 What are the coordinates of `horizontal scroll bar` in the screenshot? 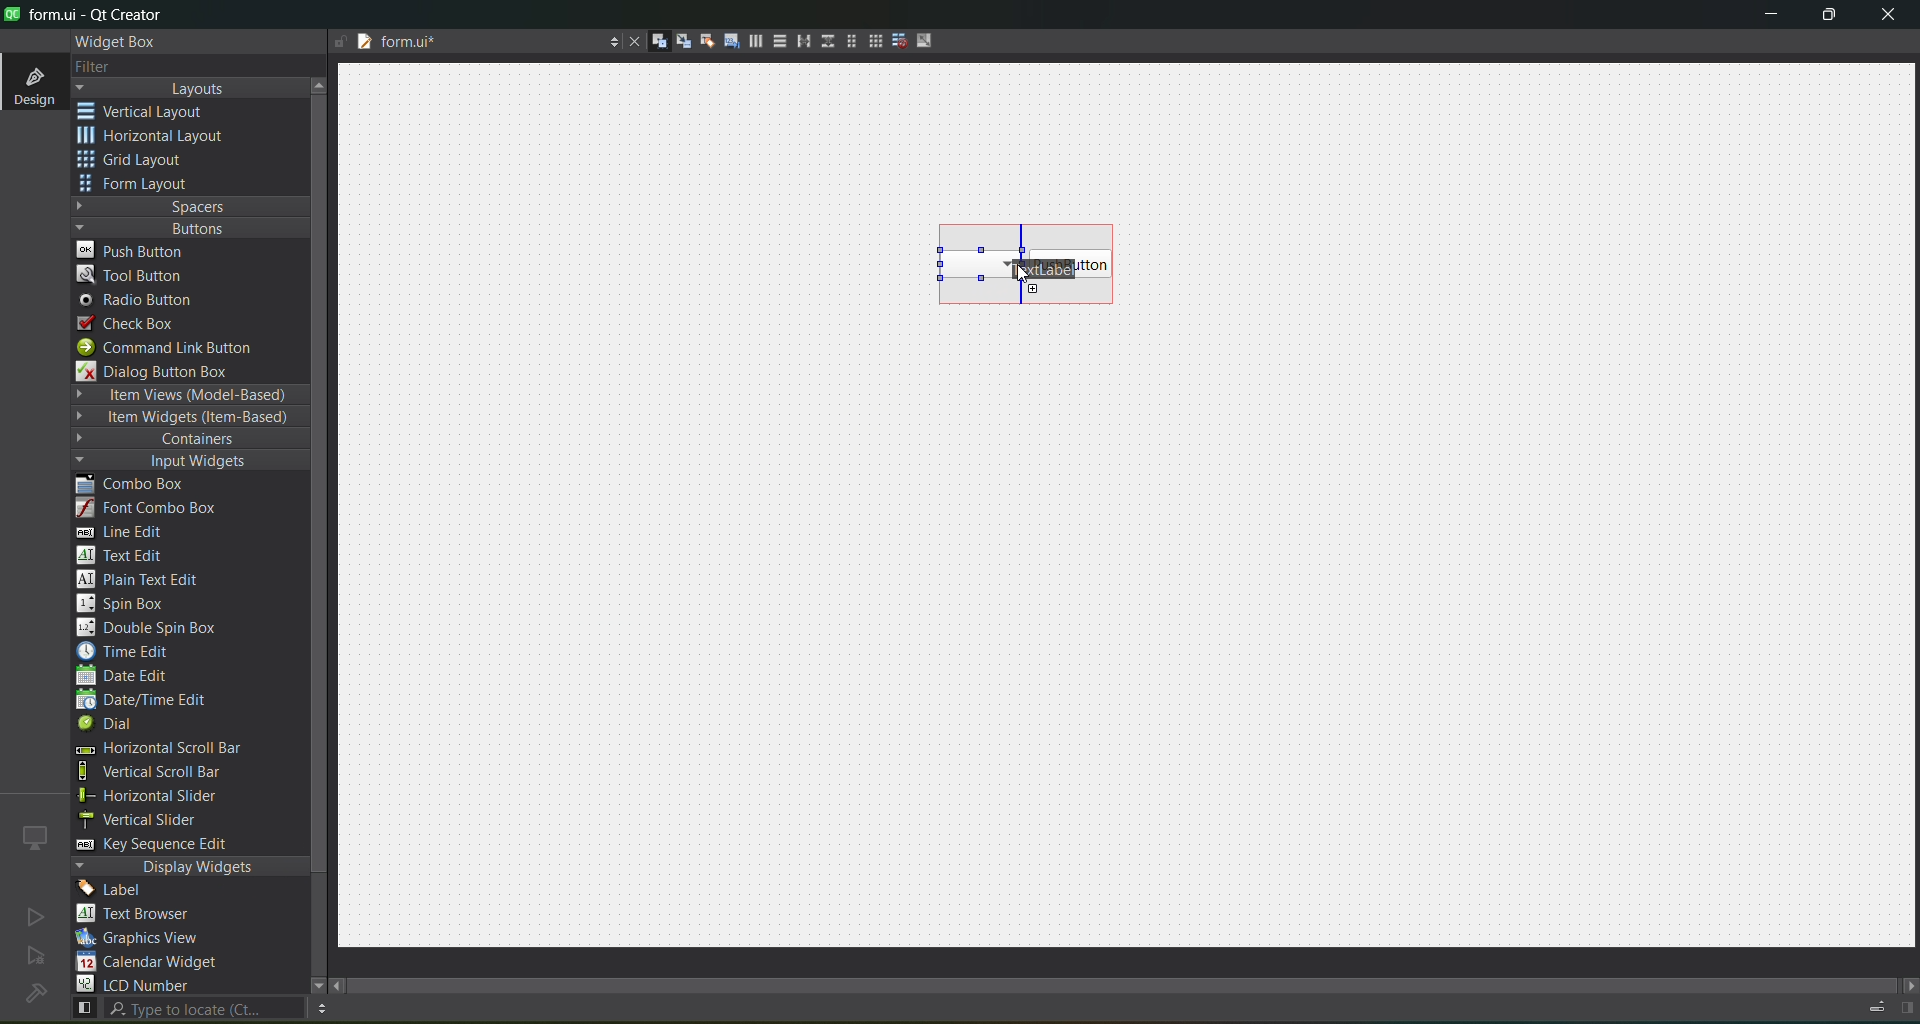 It's located at (157, 750).